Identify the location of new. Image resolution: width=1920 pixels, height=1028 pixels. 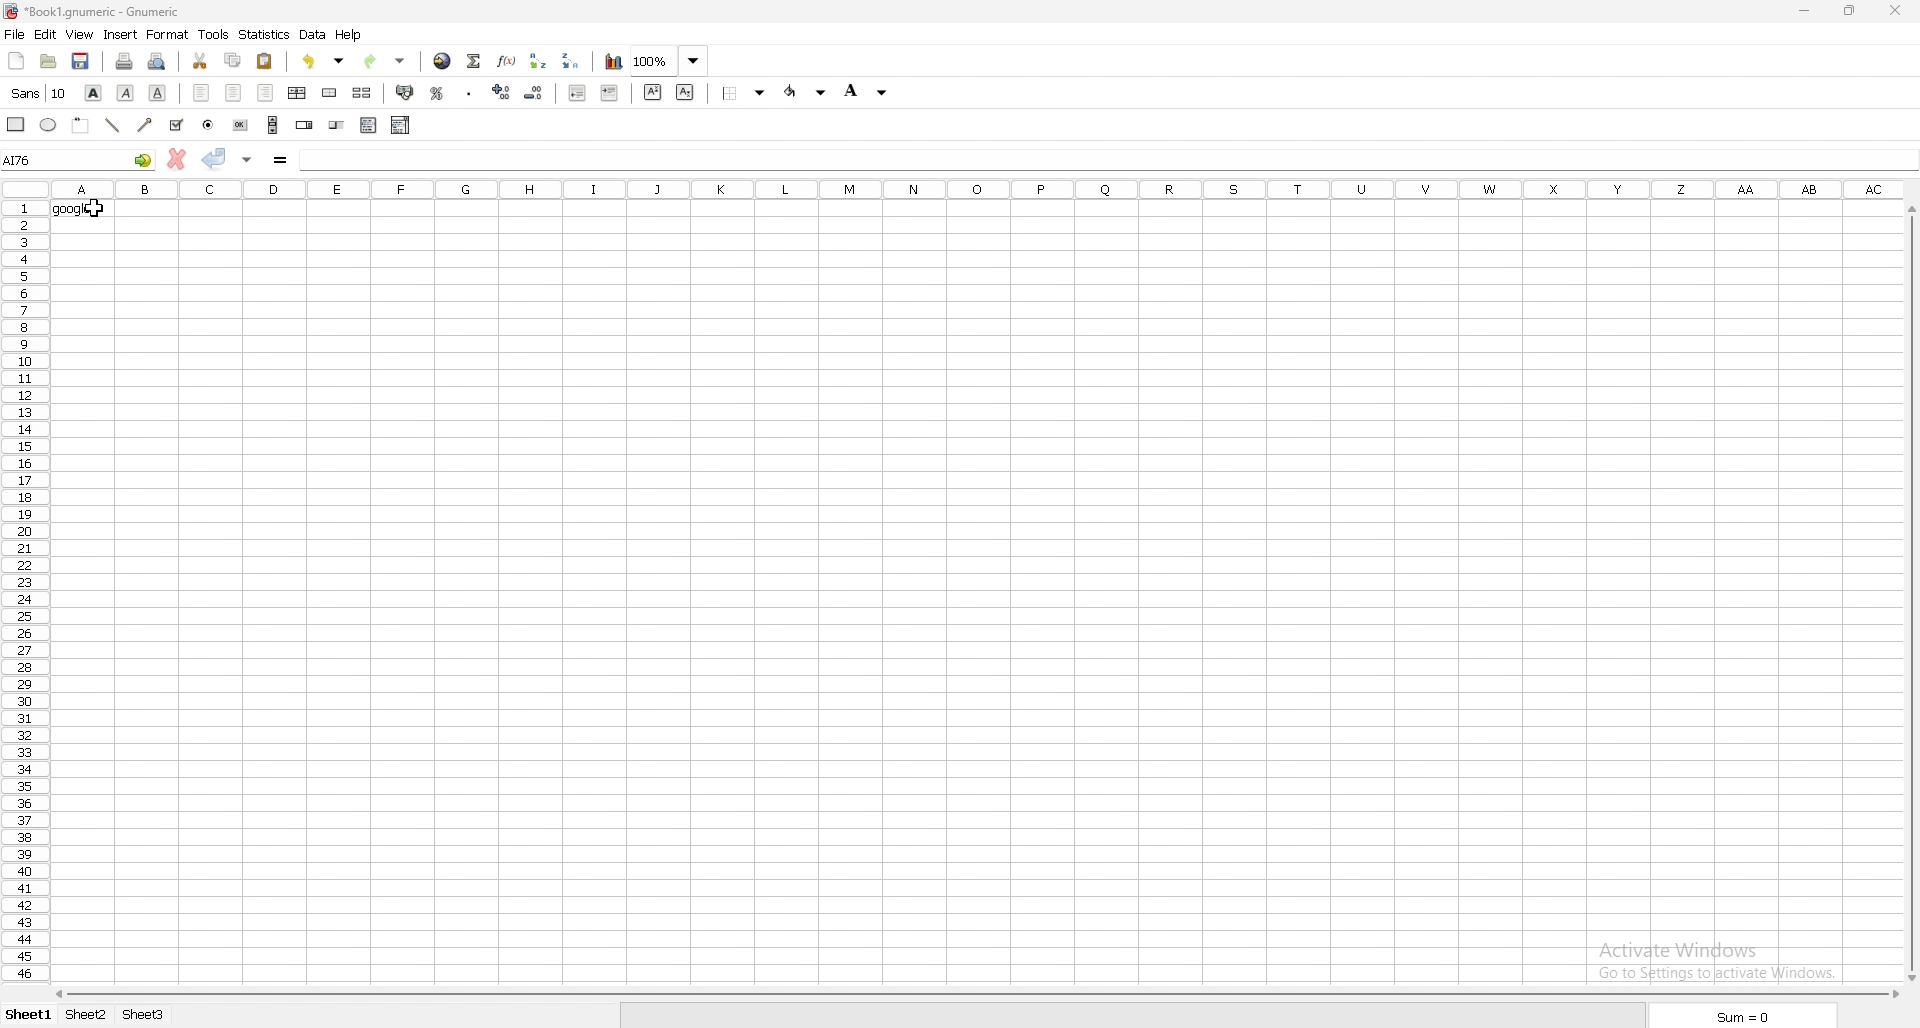
(17, 61).